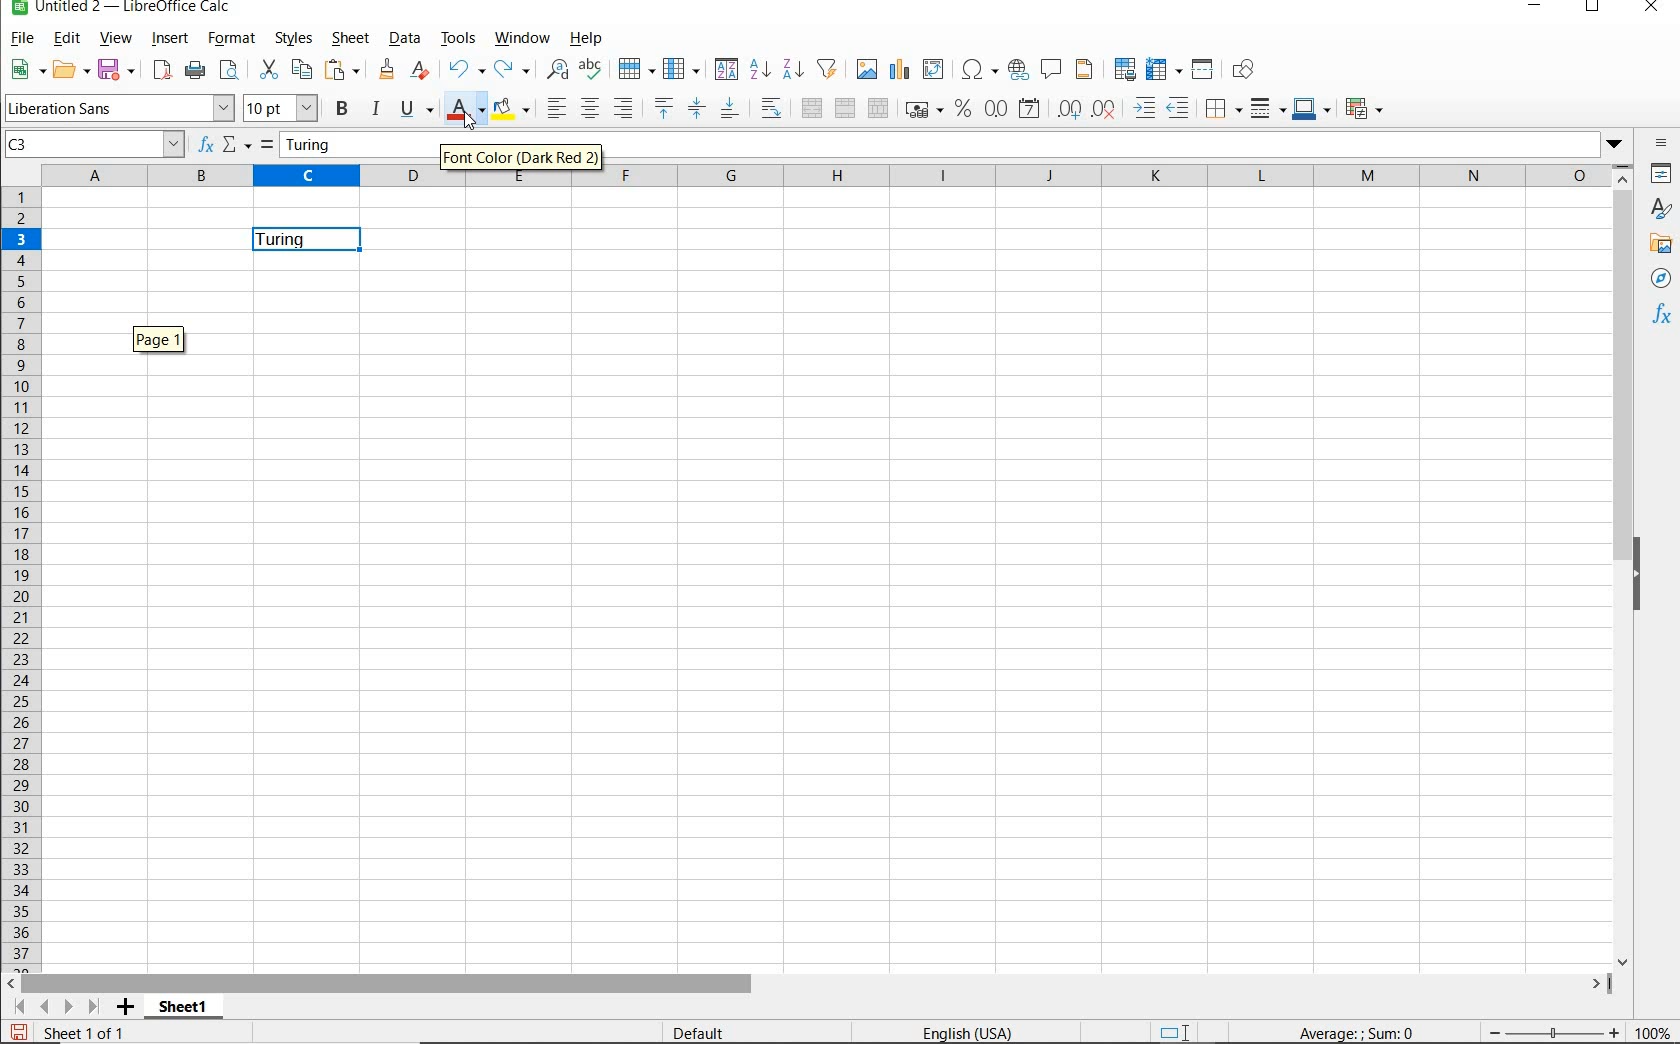 The image size is (1680, 1044). I want to click on SCROLLBAR, so click(811, 983).